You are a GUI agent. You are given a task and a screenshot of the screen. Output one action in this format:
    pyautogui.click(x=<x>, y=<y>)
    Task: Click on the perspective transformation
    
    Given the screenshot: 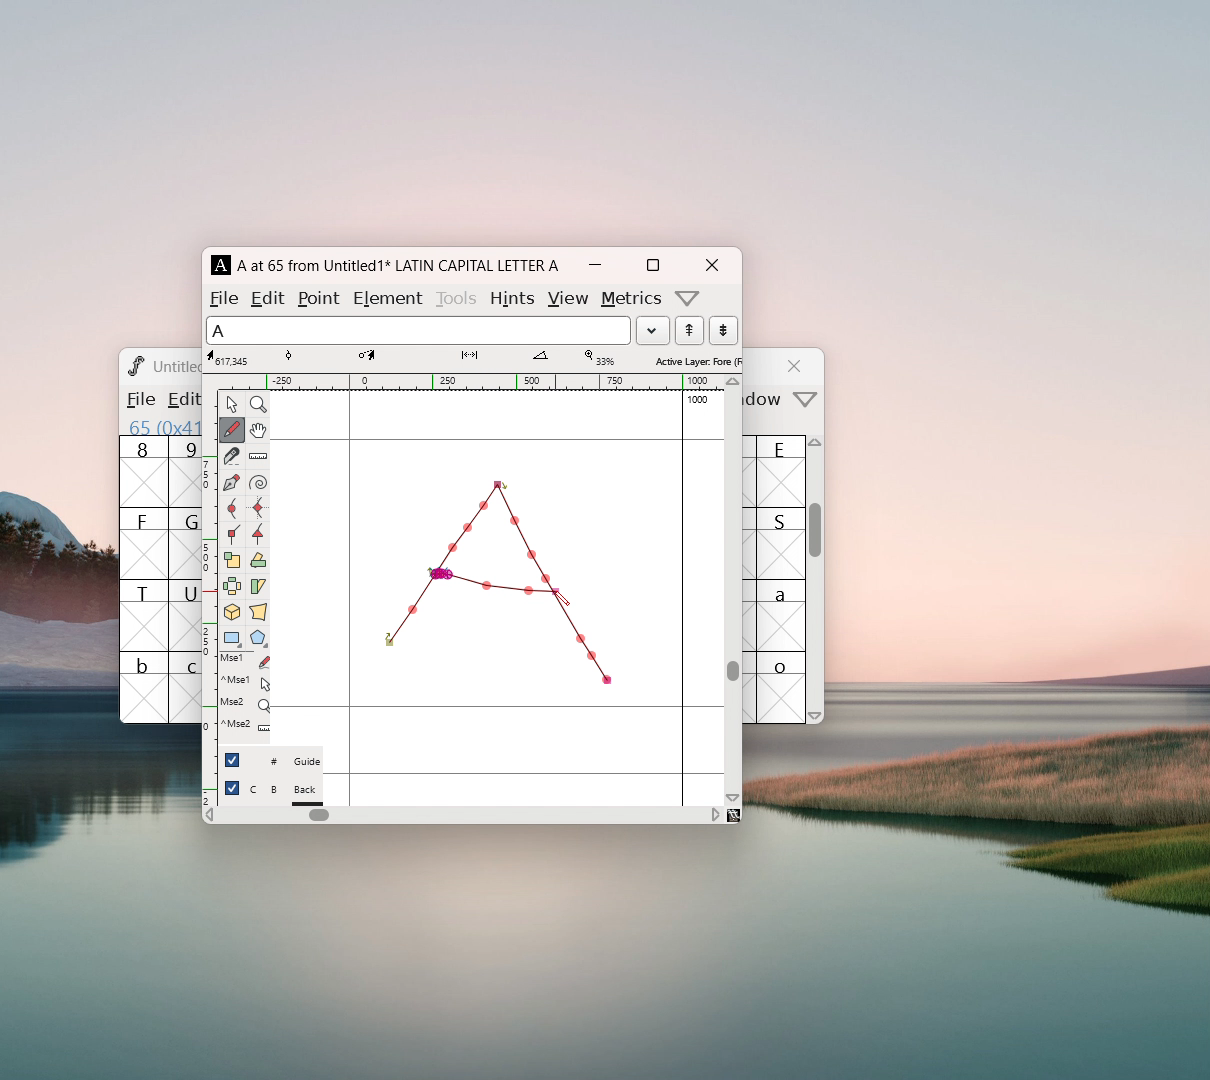 What is the action you would take?
    pyautogui.click(x=258, y=614)
    